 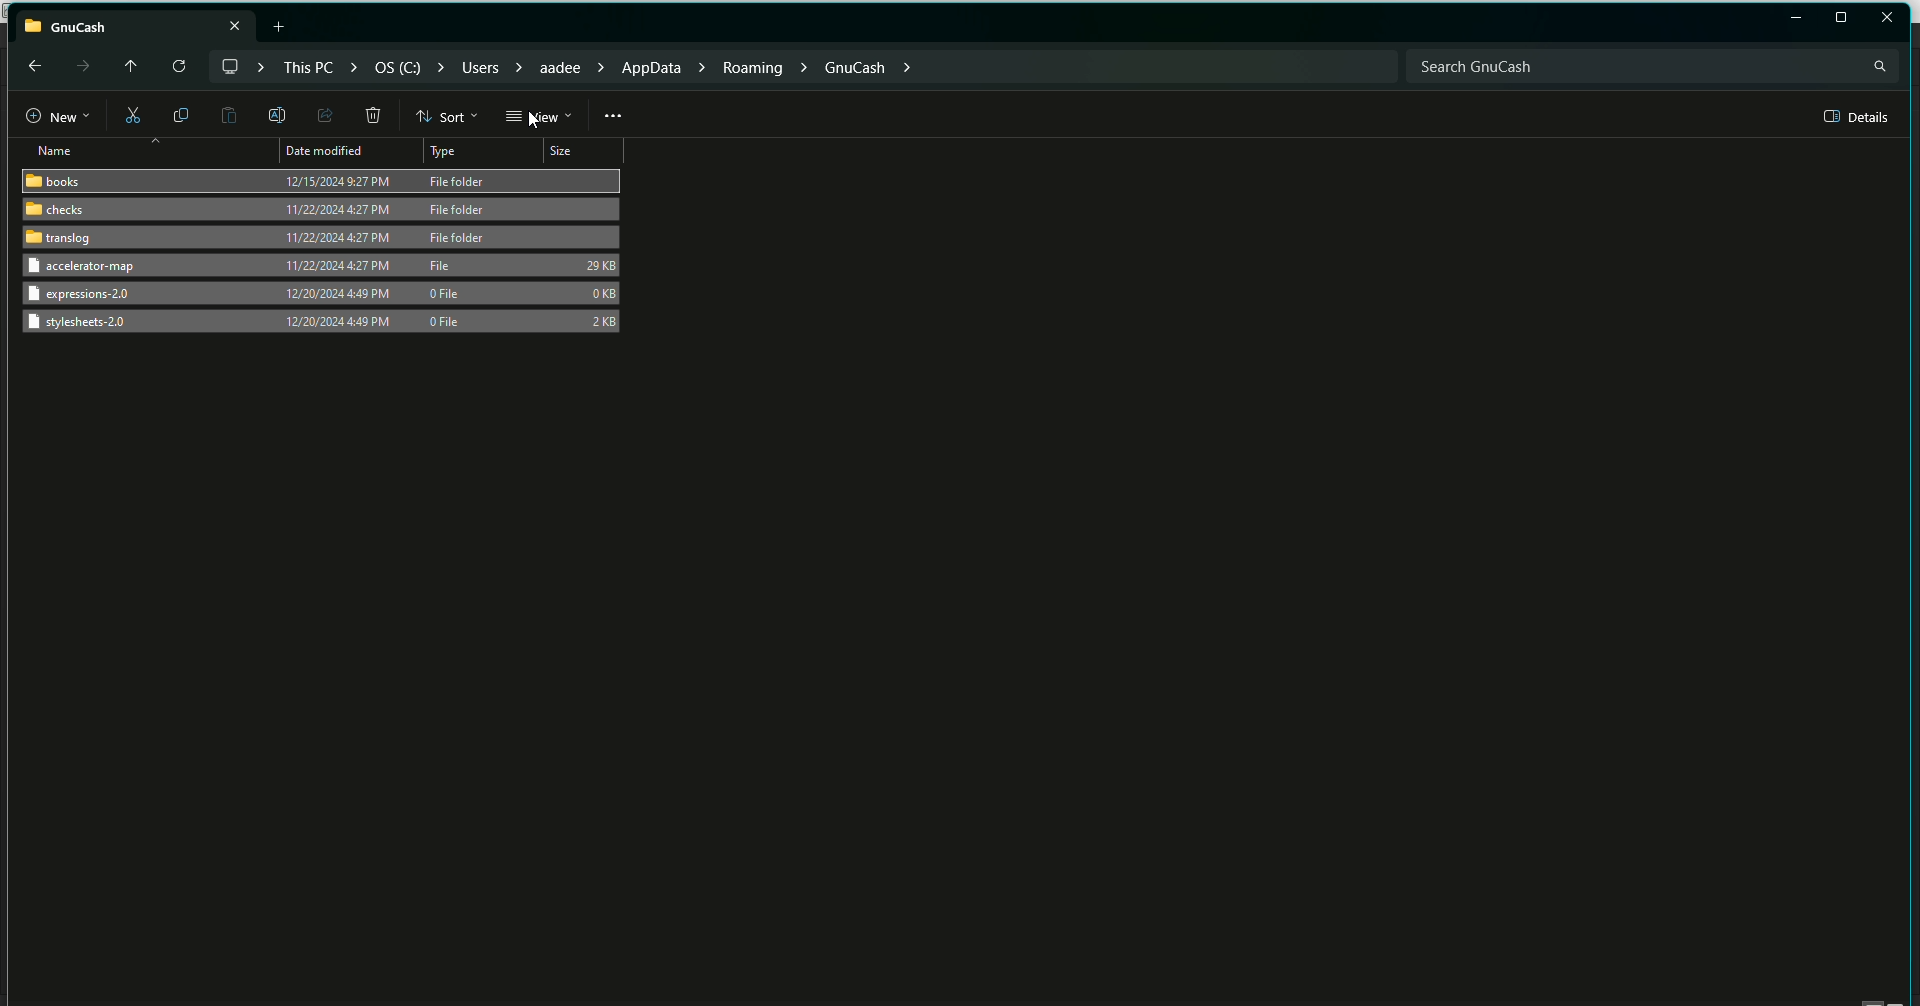 What do you see at coordinates (228, 116) in the screenshot?
I see `Paste` at bounding box center [228, 116].